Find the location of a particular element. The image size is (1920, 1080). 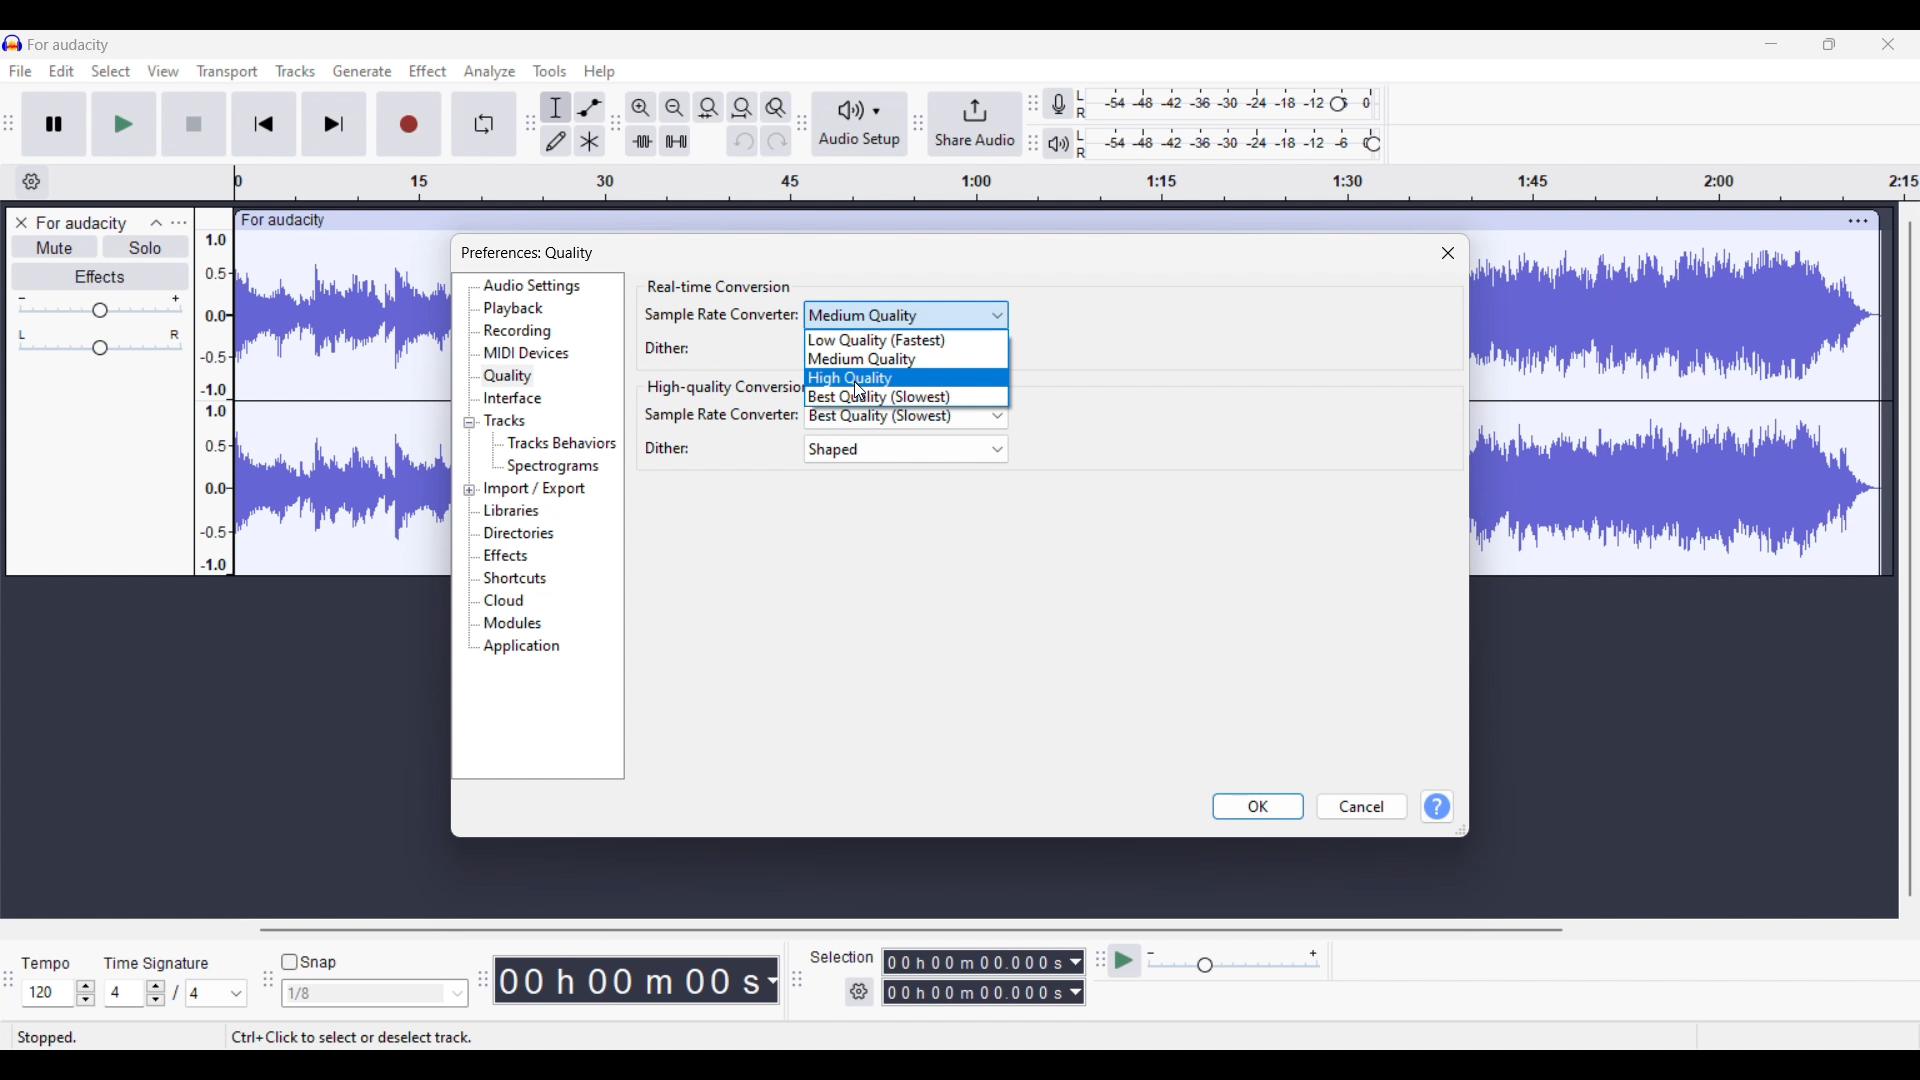

Increase/Decrease time signature is located at coordinates (156, 993).